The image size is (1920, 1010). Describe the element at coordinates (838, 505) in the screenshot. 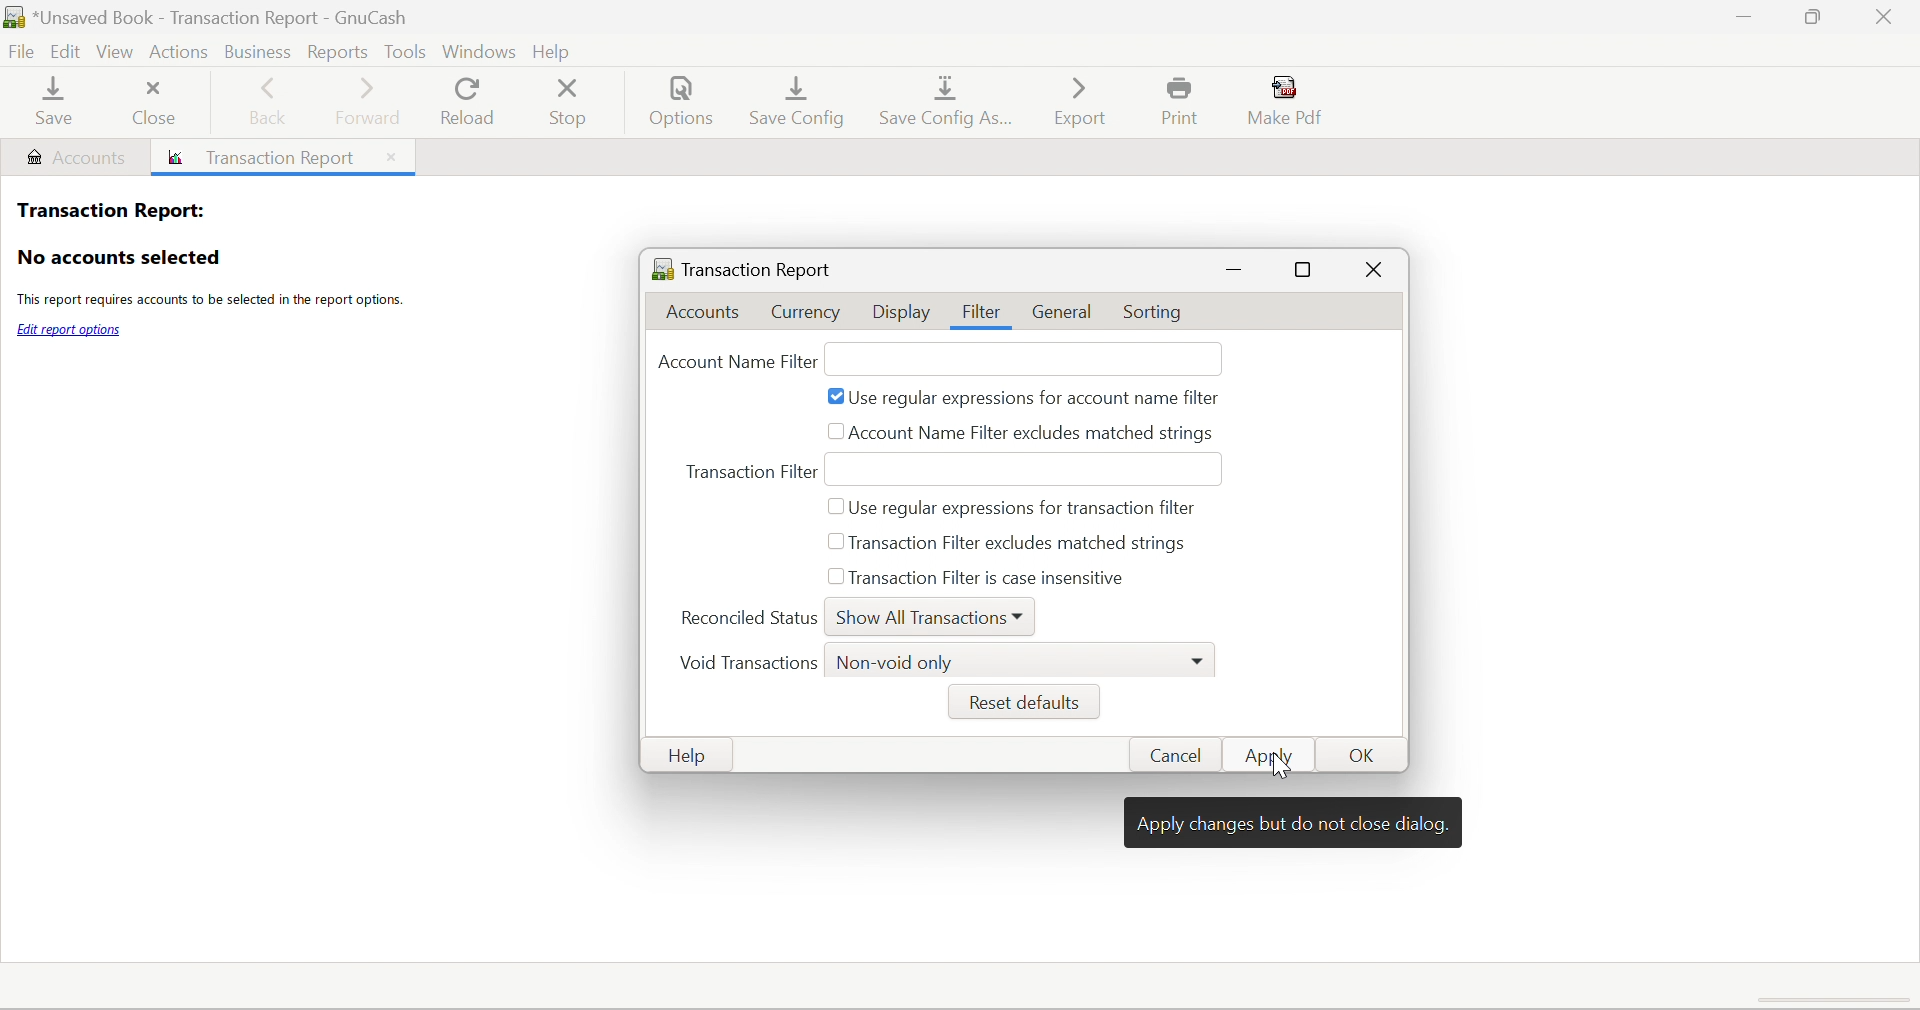

I see `checkbox` at that location.